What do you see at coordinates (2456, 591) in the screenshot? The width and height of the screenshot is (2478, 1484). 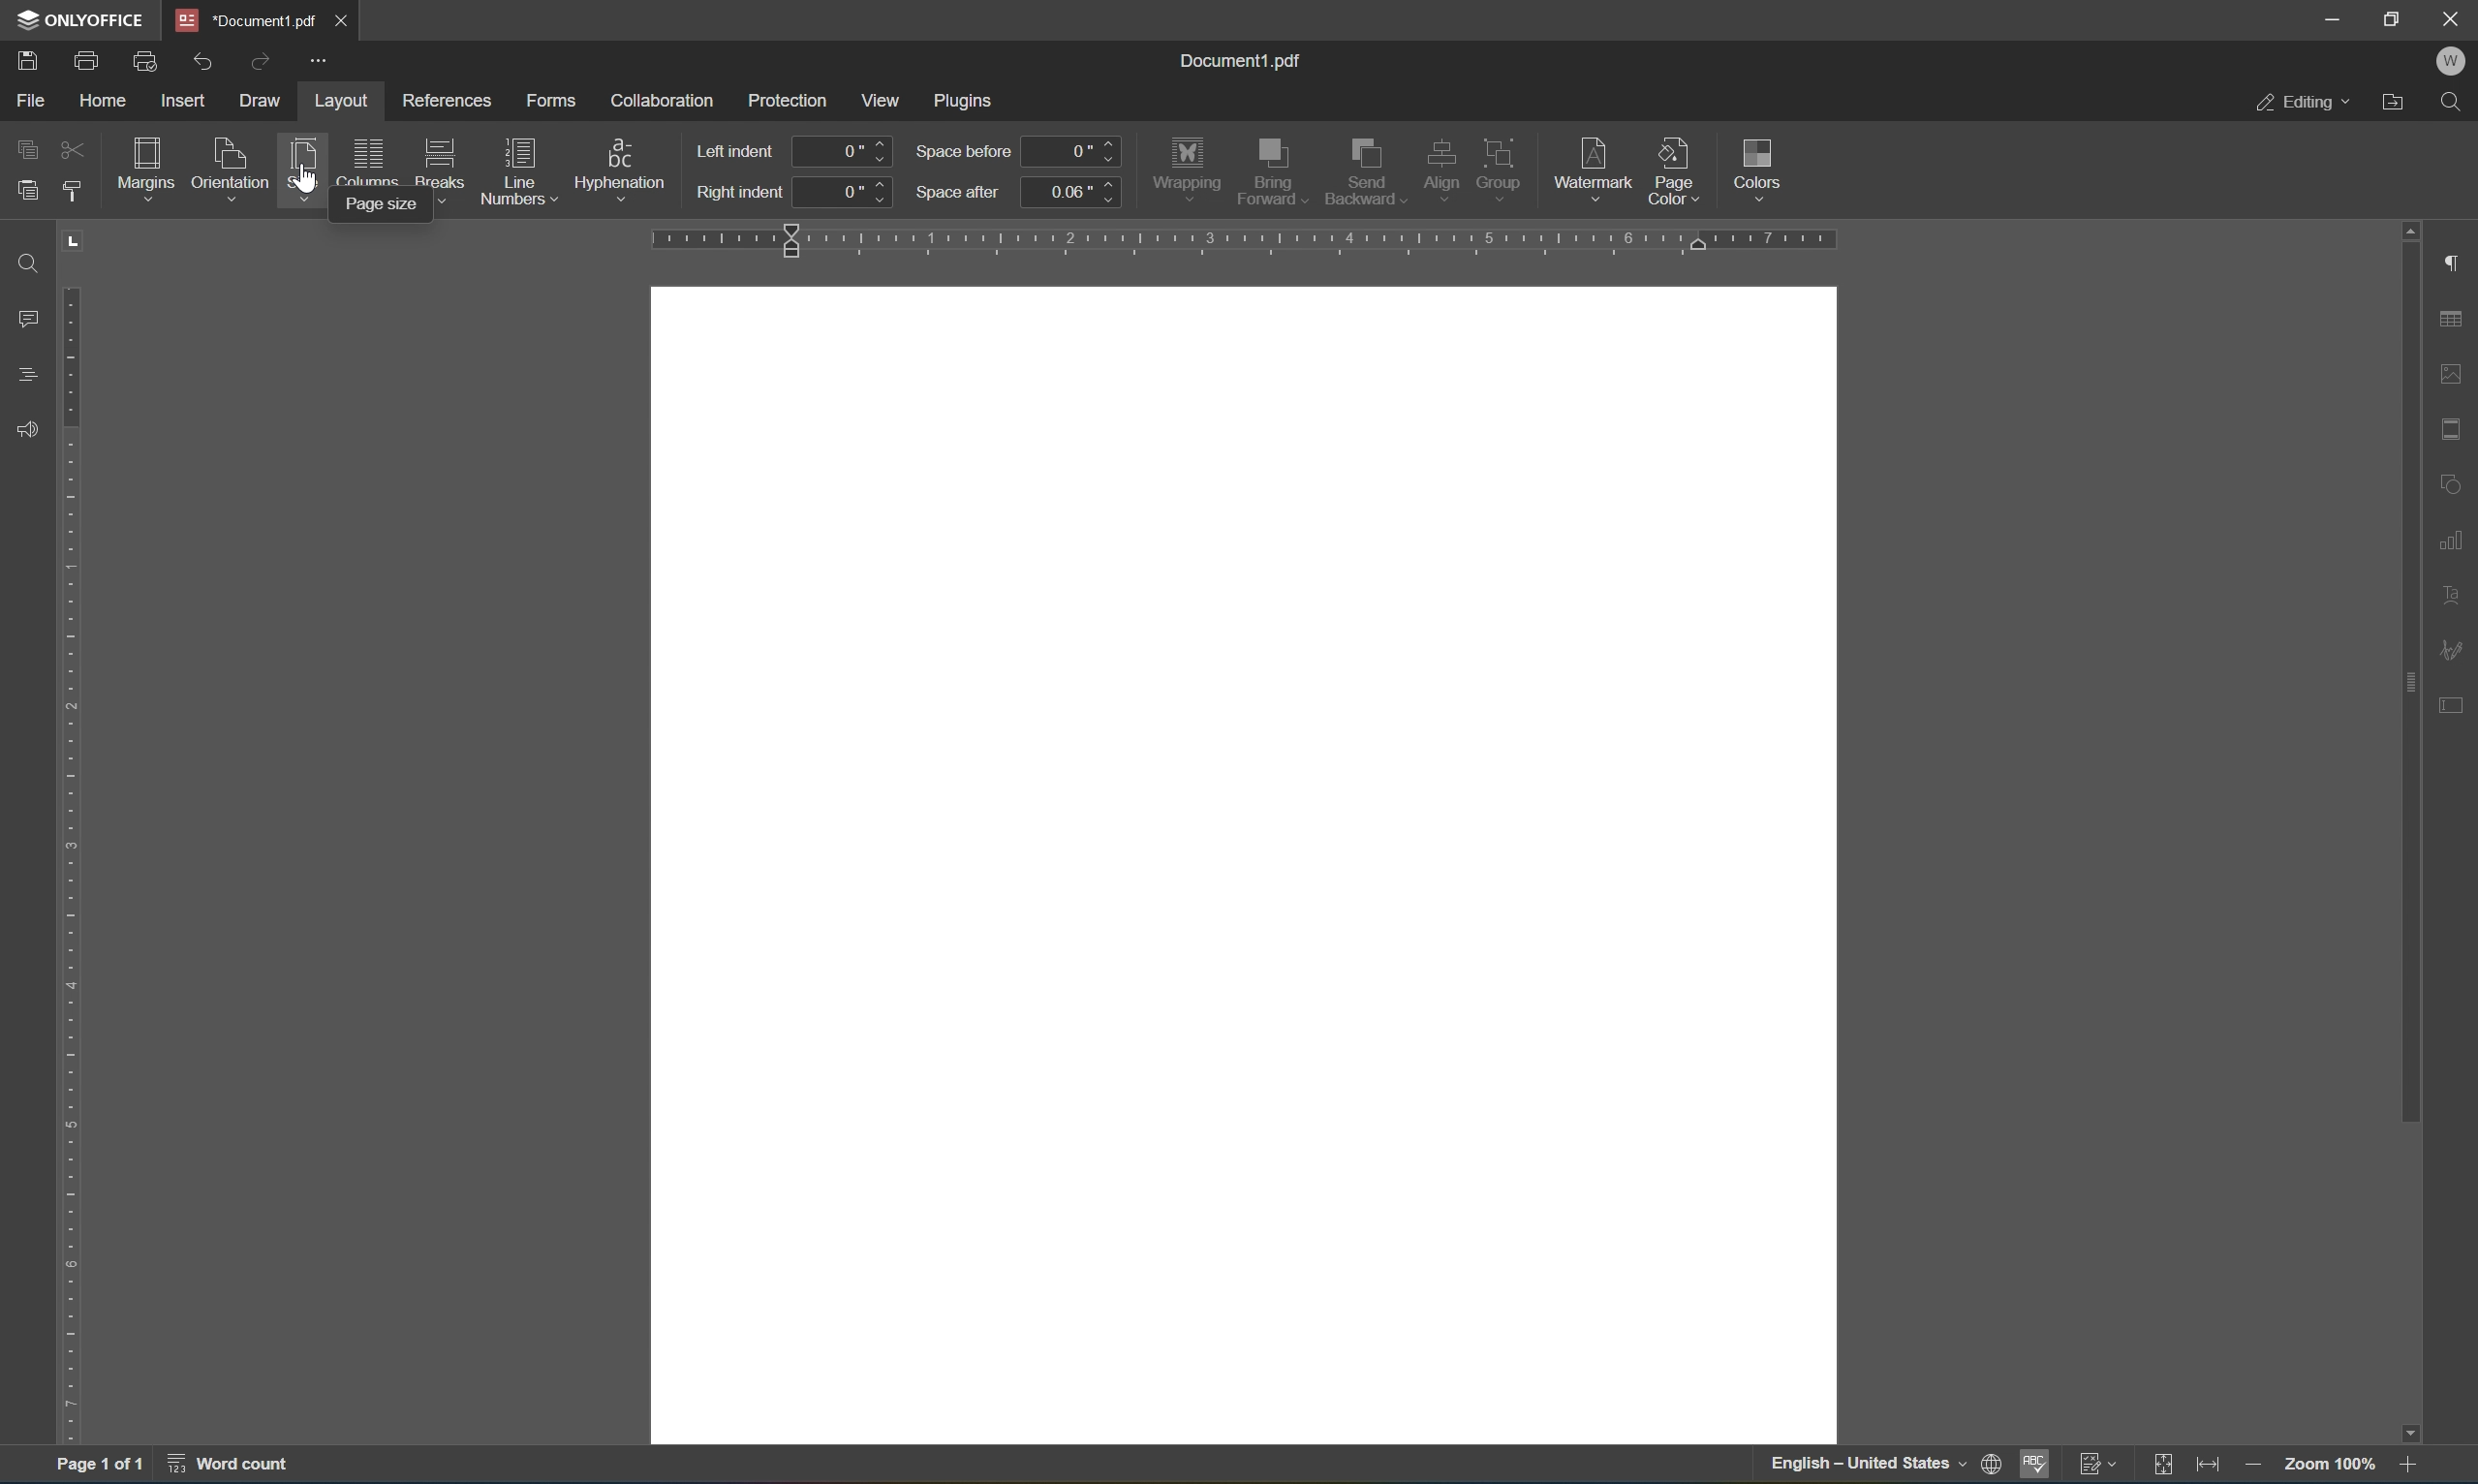 I see `text art settings` at bounding box center [2456, 591].